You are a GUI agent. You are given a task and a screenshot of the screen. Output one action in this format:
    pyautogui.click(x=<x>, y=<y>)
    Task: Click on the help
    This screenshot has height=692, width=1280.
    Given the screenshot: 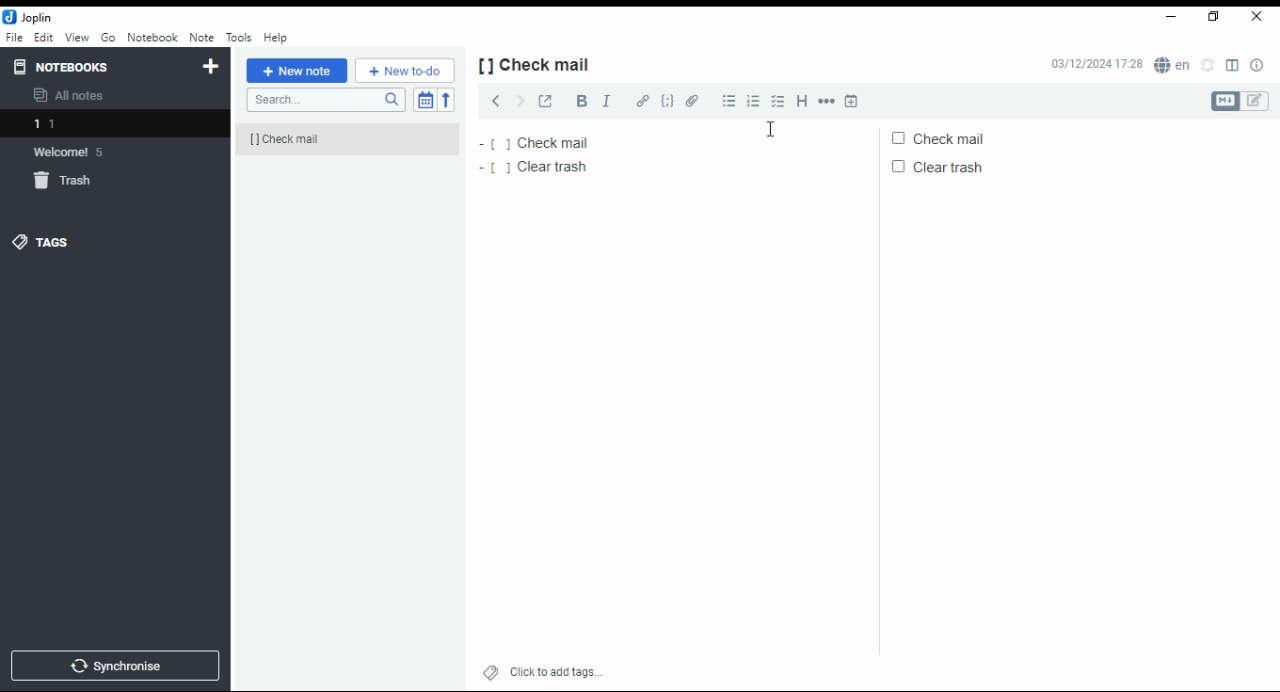 What is the action you would take?
    pyautogui.click(x=276, y=38)
    